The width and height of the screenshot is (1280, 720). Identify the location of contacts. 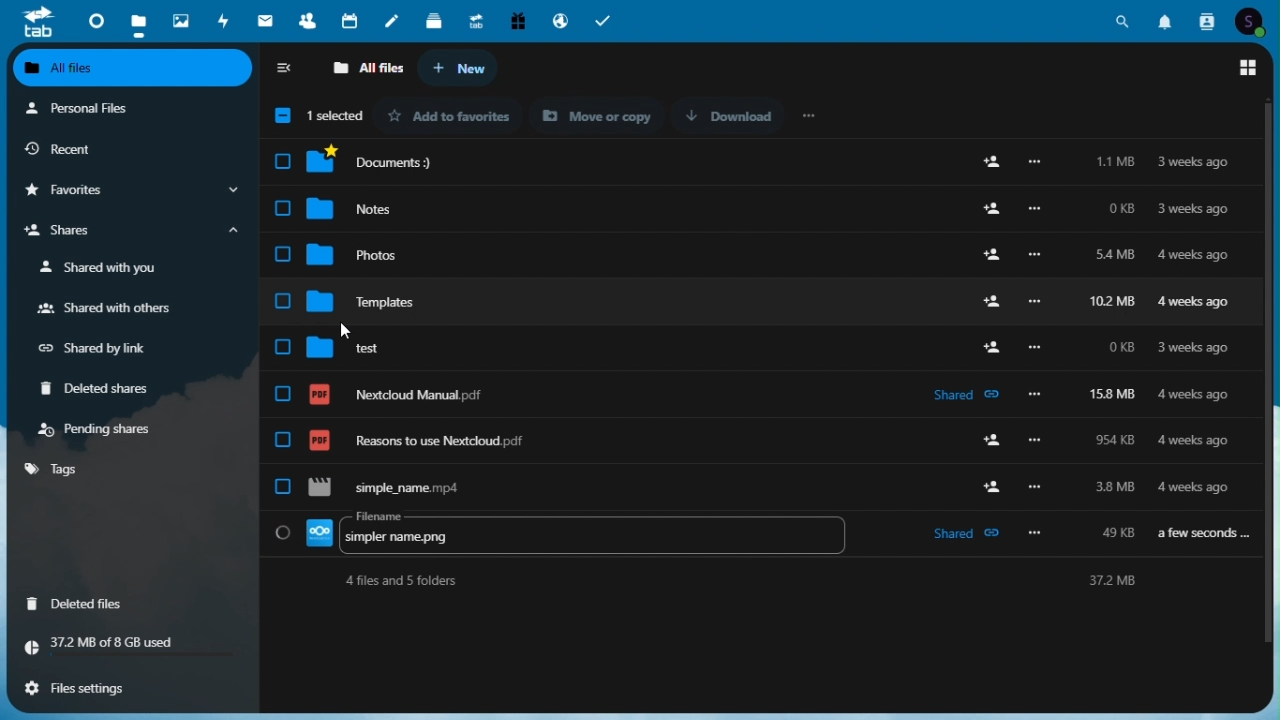
(307, 20).